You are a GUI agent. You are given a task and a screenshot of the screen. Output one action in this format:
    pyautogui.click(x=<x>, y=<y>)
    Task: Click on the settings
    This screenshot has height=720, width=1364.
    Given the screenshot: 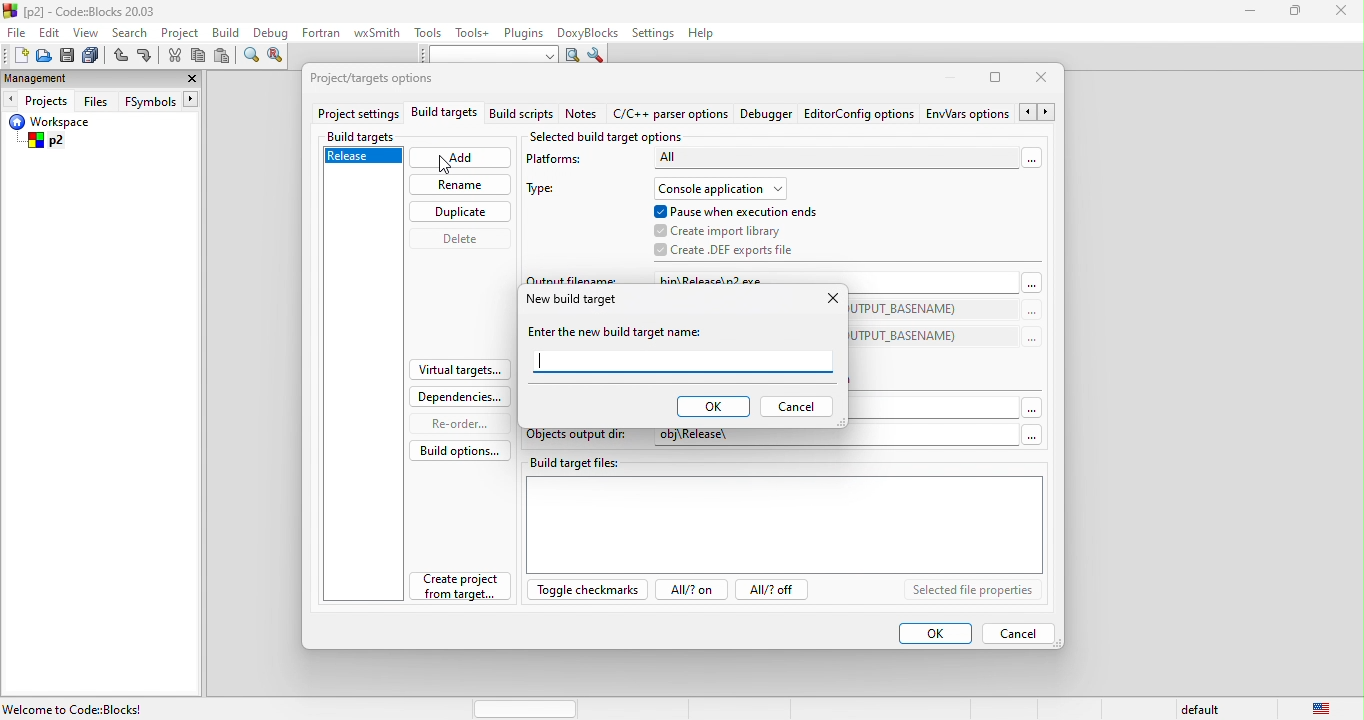 What is the action you would take?
    pyautogui.click(x=652, y=34)
    